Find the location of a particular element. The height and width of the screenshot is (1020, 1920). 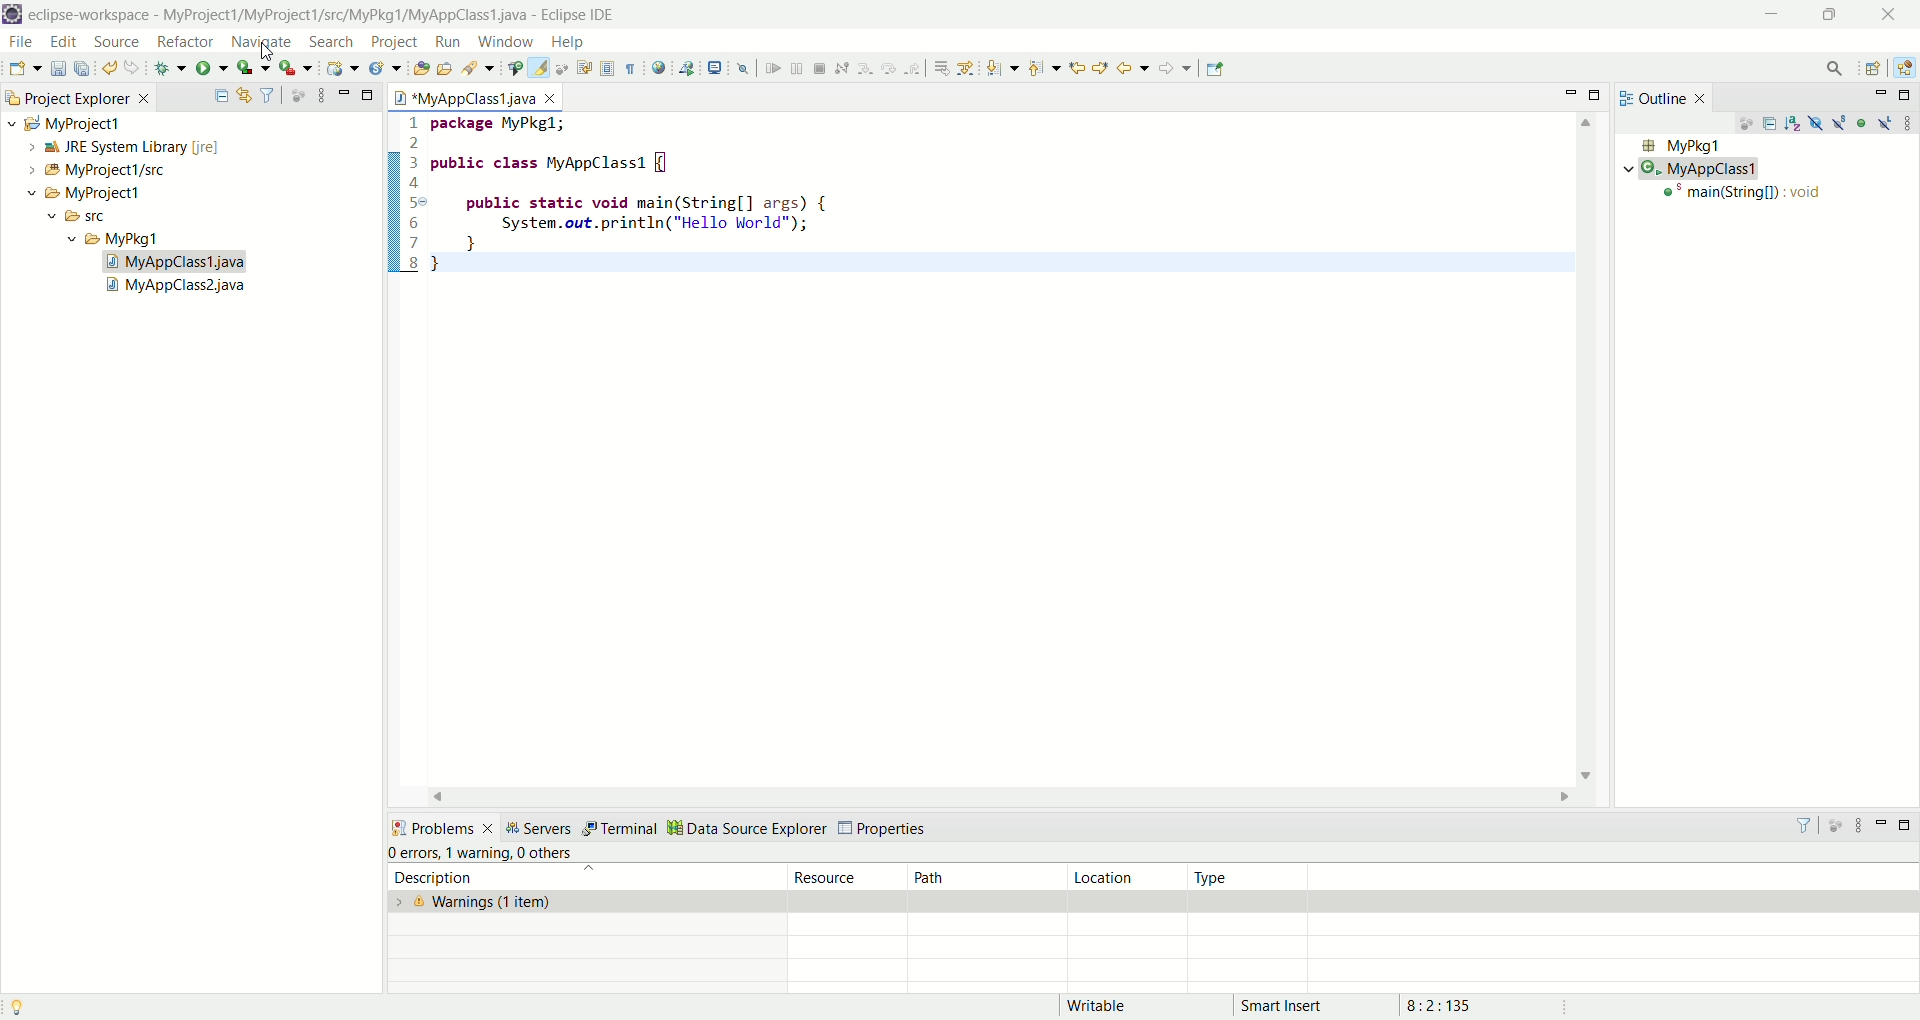

suspend is located at coordinates (796, 71).